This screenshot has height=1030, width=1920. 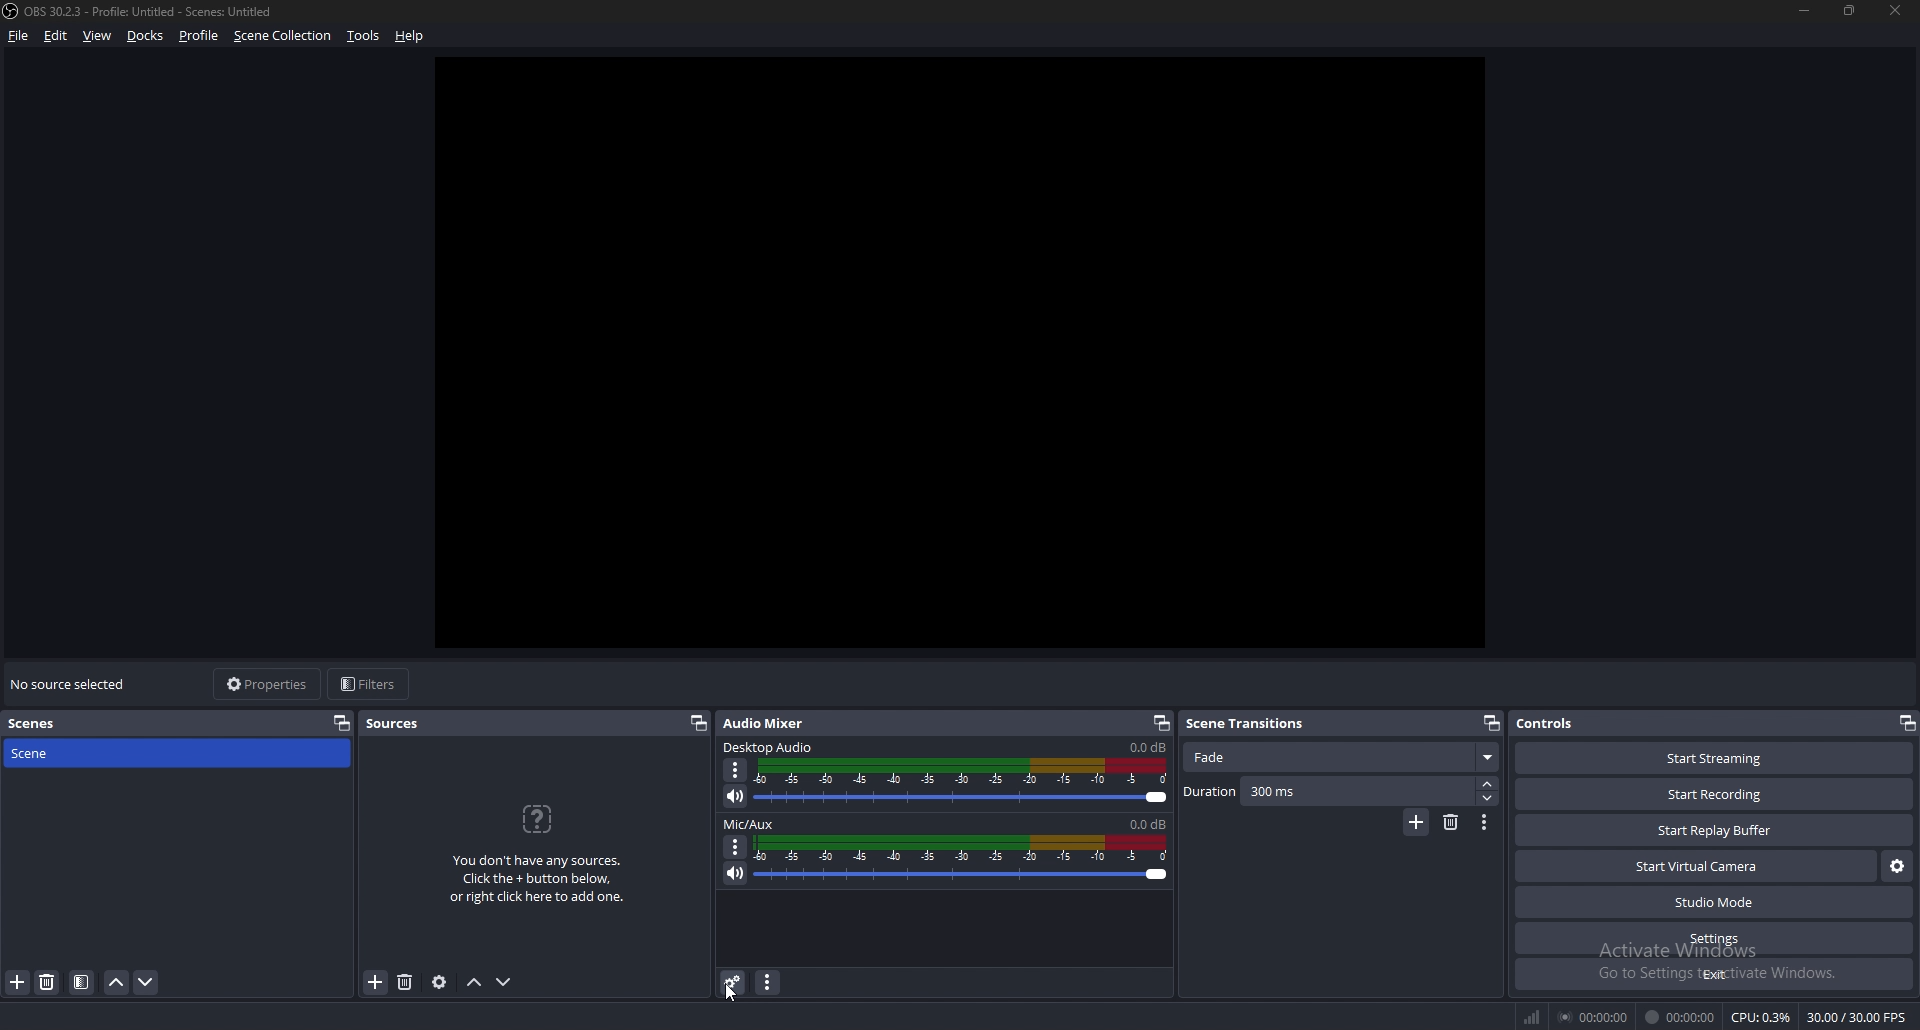 What do you see at coordinates (51, 753) in the screenshot?
I see `scene` at bounding box center [51, 753].